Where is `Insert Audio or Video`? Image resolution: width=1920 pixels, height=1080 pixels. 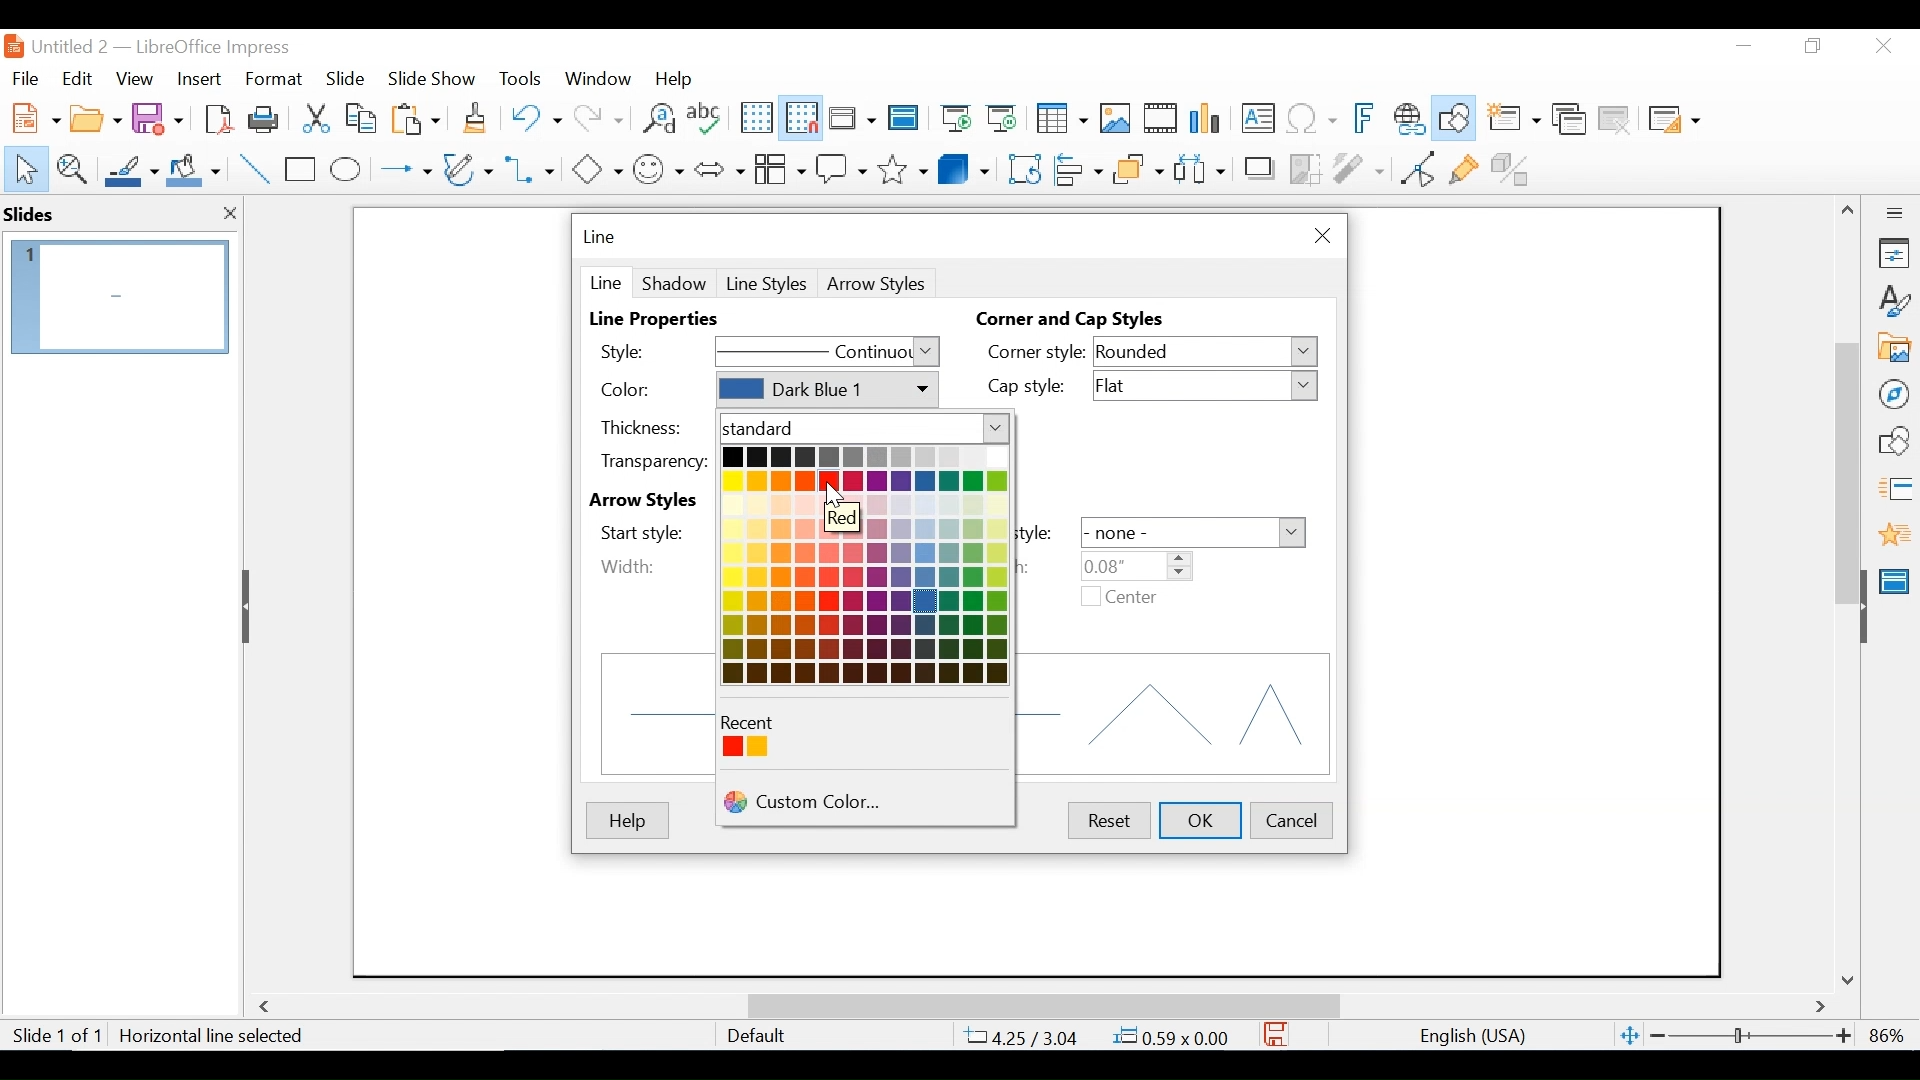 Insert Audio or Video is located at coordinates (1161, 120).